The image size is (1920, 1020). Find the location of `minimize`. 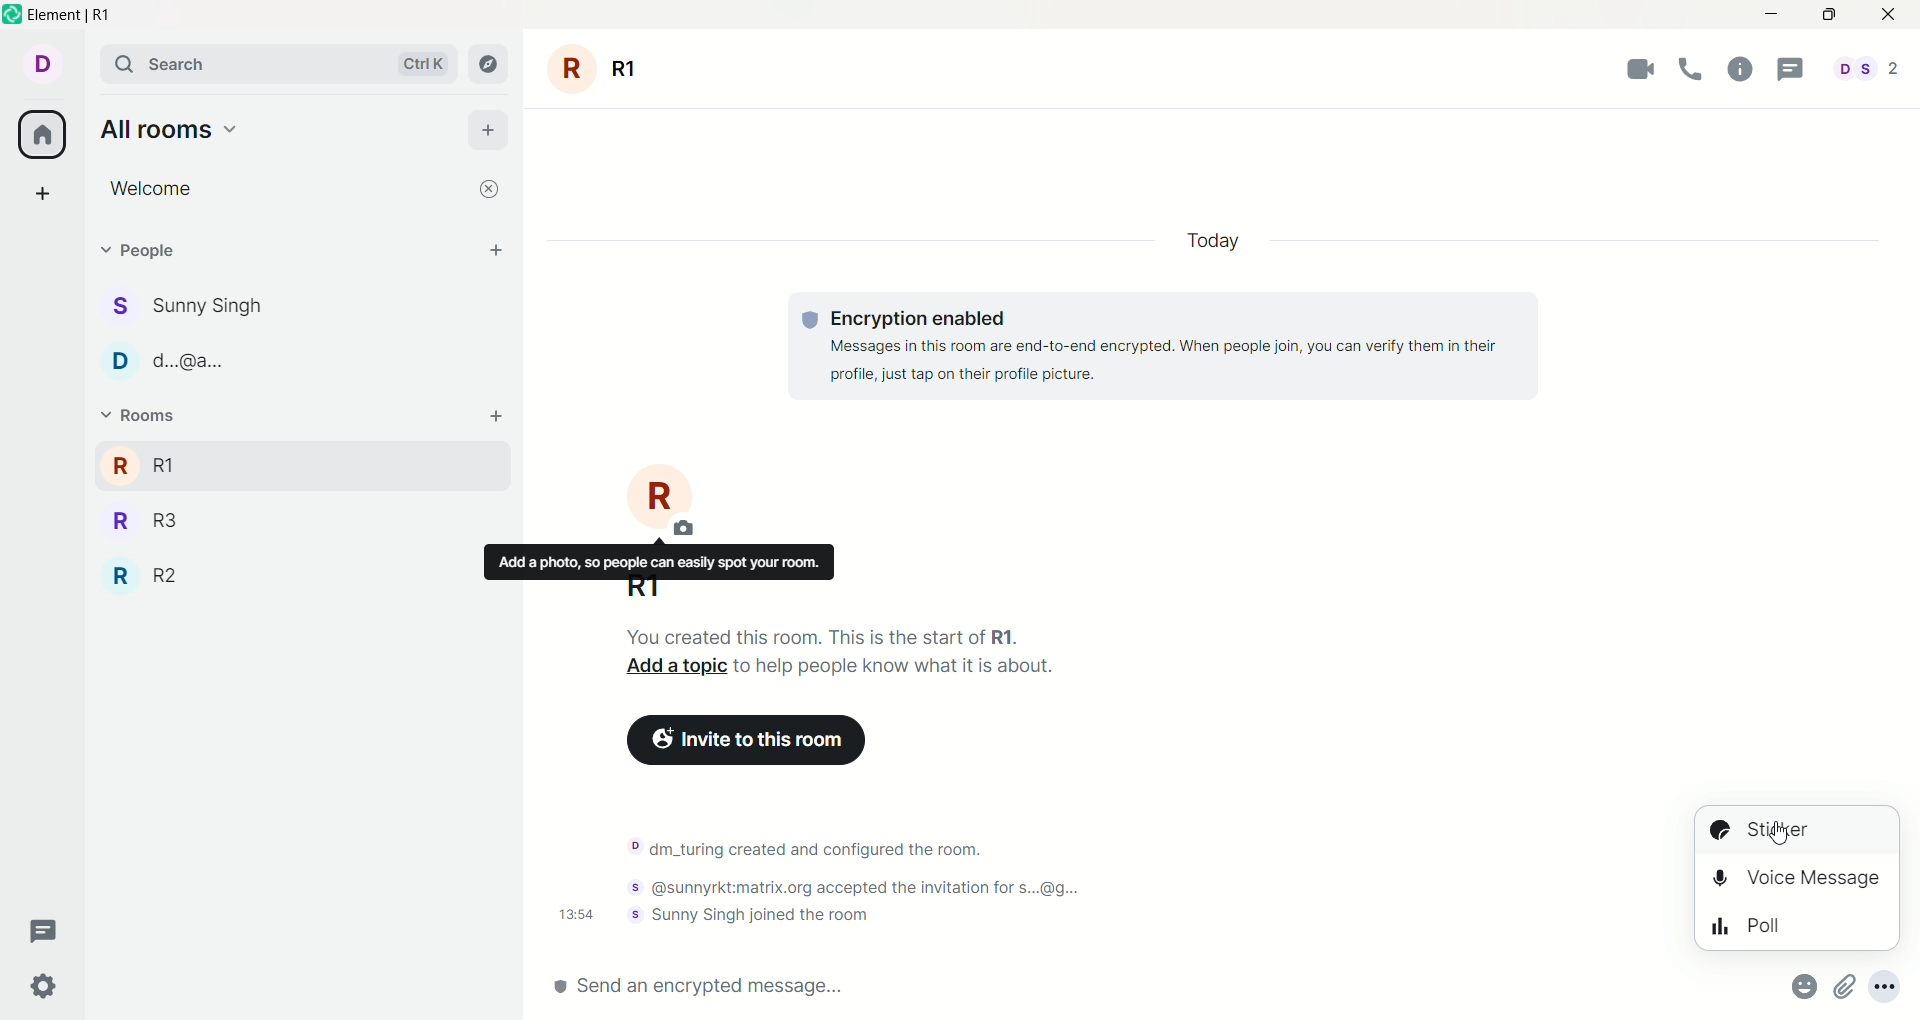

minimize is located at coordinates (1772, 15).